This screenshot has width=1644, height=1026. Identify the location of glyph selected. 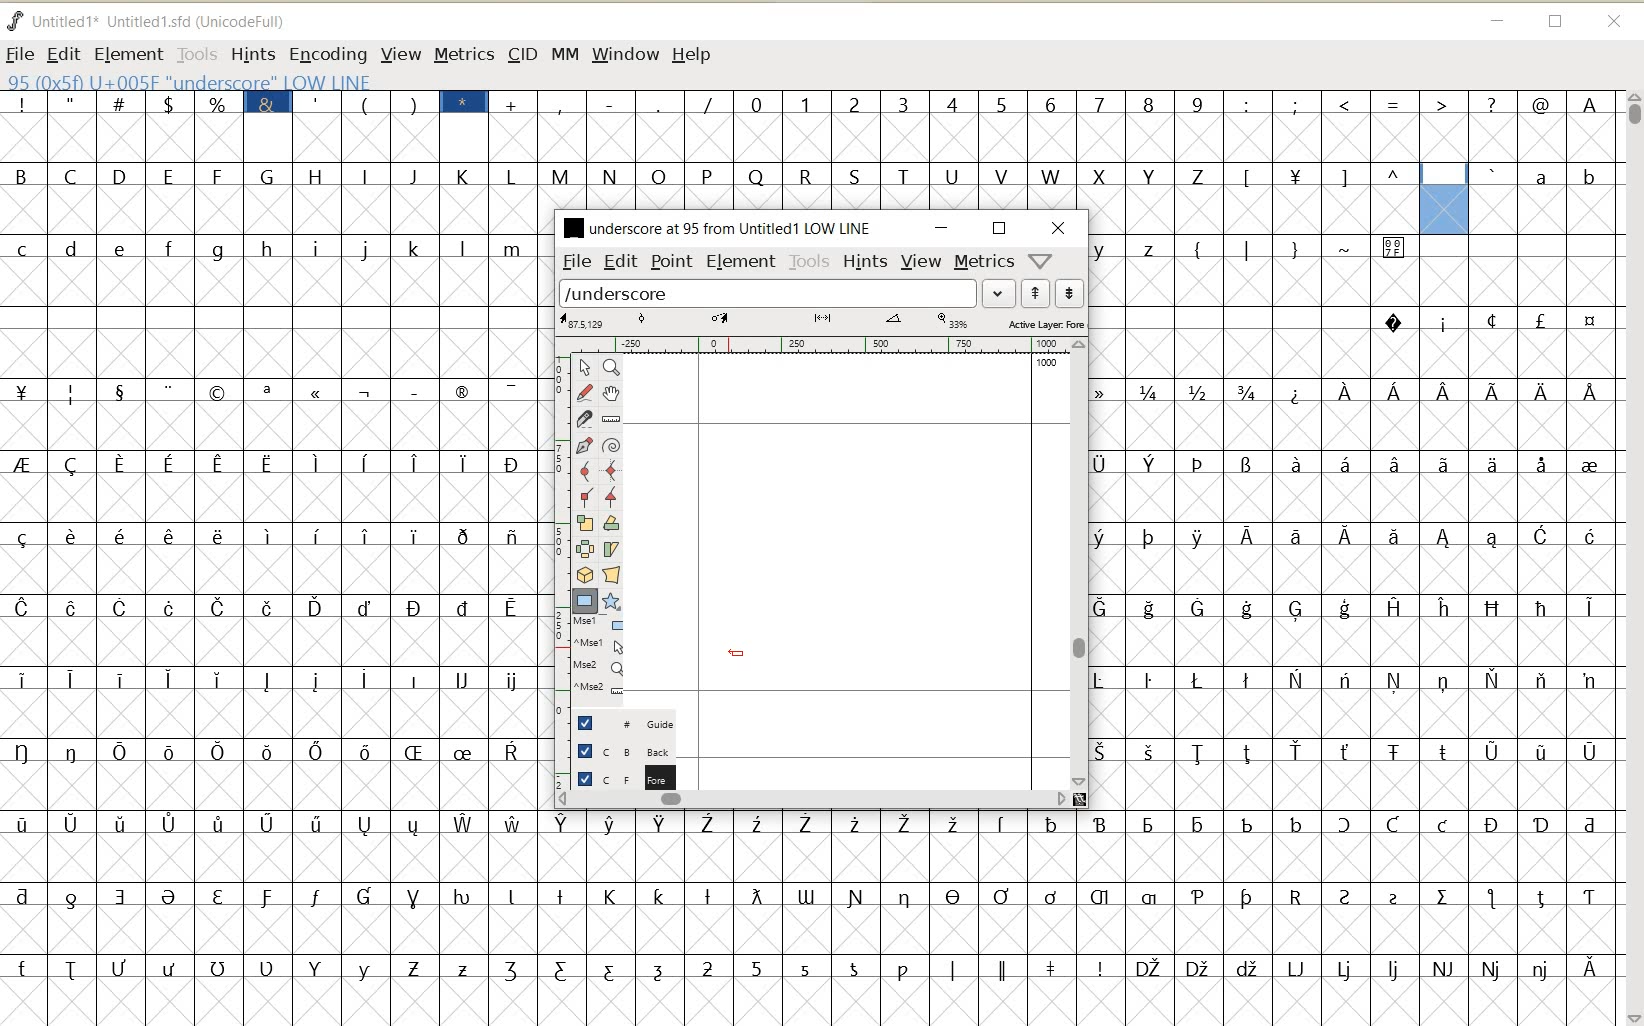
(1444, 199).